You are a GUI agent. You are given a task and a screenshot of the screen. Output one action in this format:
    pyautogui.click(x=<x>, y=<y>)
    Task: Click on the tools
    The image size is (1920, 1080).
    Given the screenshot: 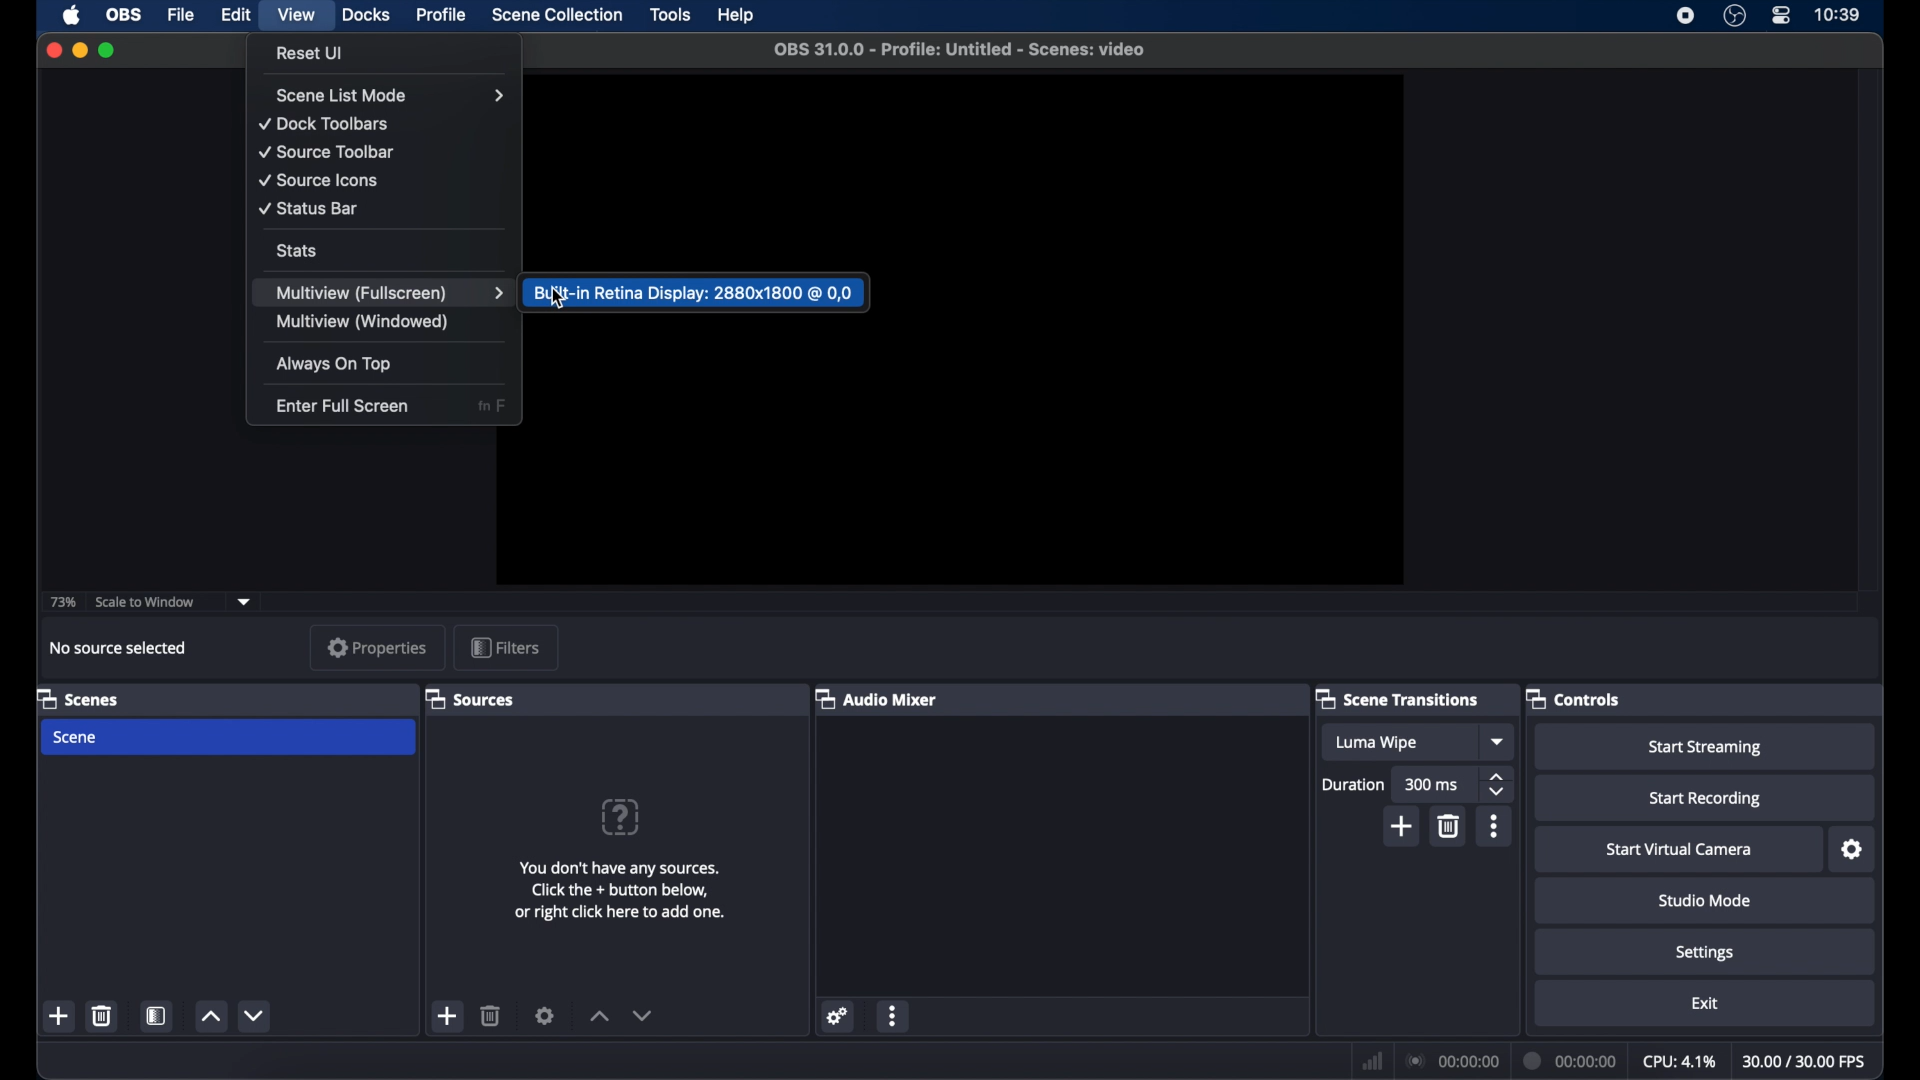 What is the action you would take?
    pyautogui.click(x=671, y=15)
    